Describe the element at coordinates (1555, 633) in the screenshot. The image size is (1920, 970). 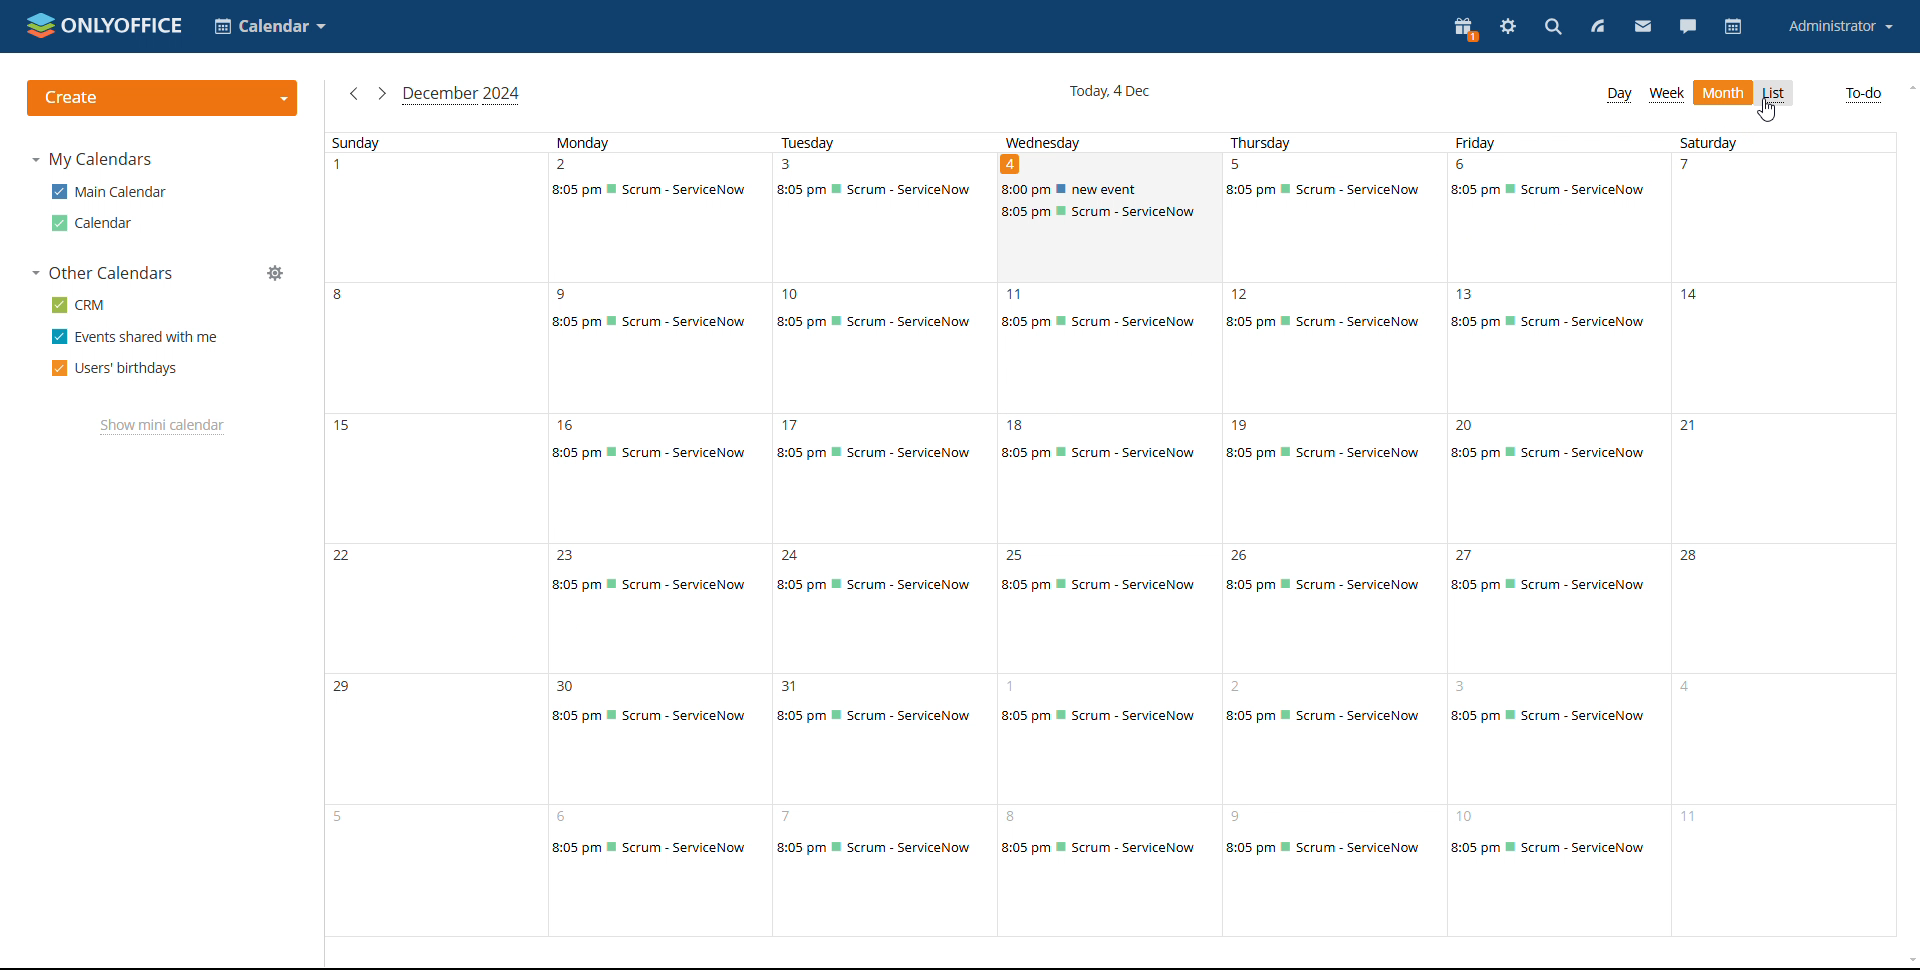
I see `friday` at that location.